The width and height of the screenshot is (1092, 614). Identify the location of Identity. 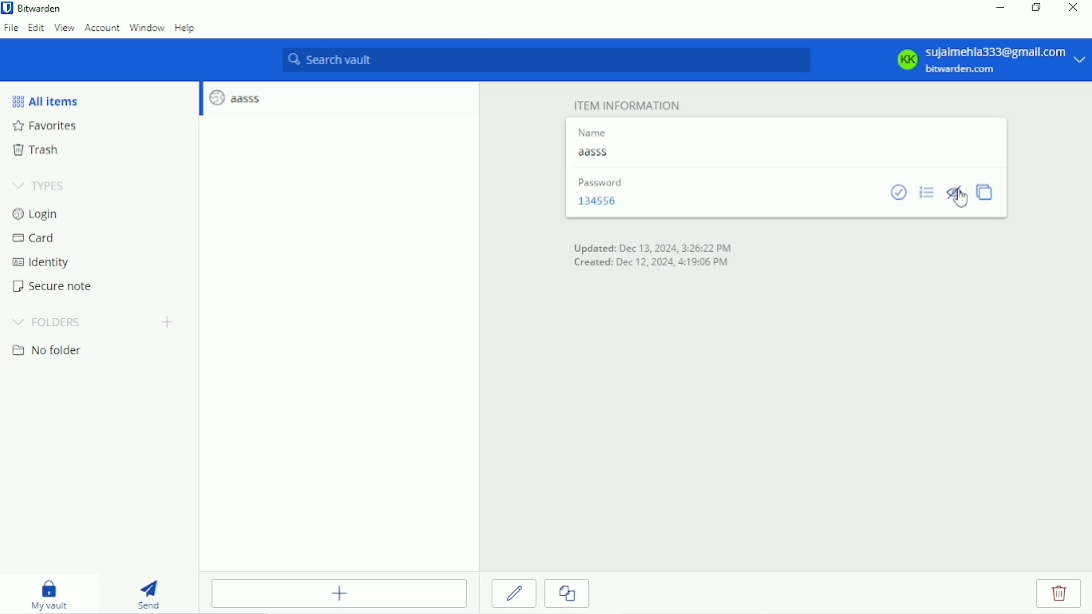
(44, 264).